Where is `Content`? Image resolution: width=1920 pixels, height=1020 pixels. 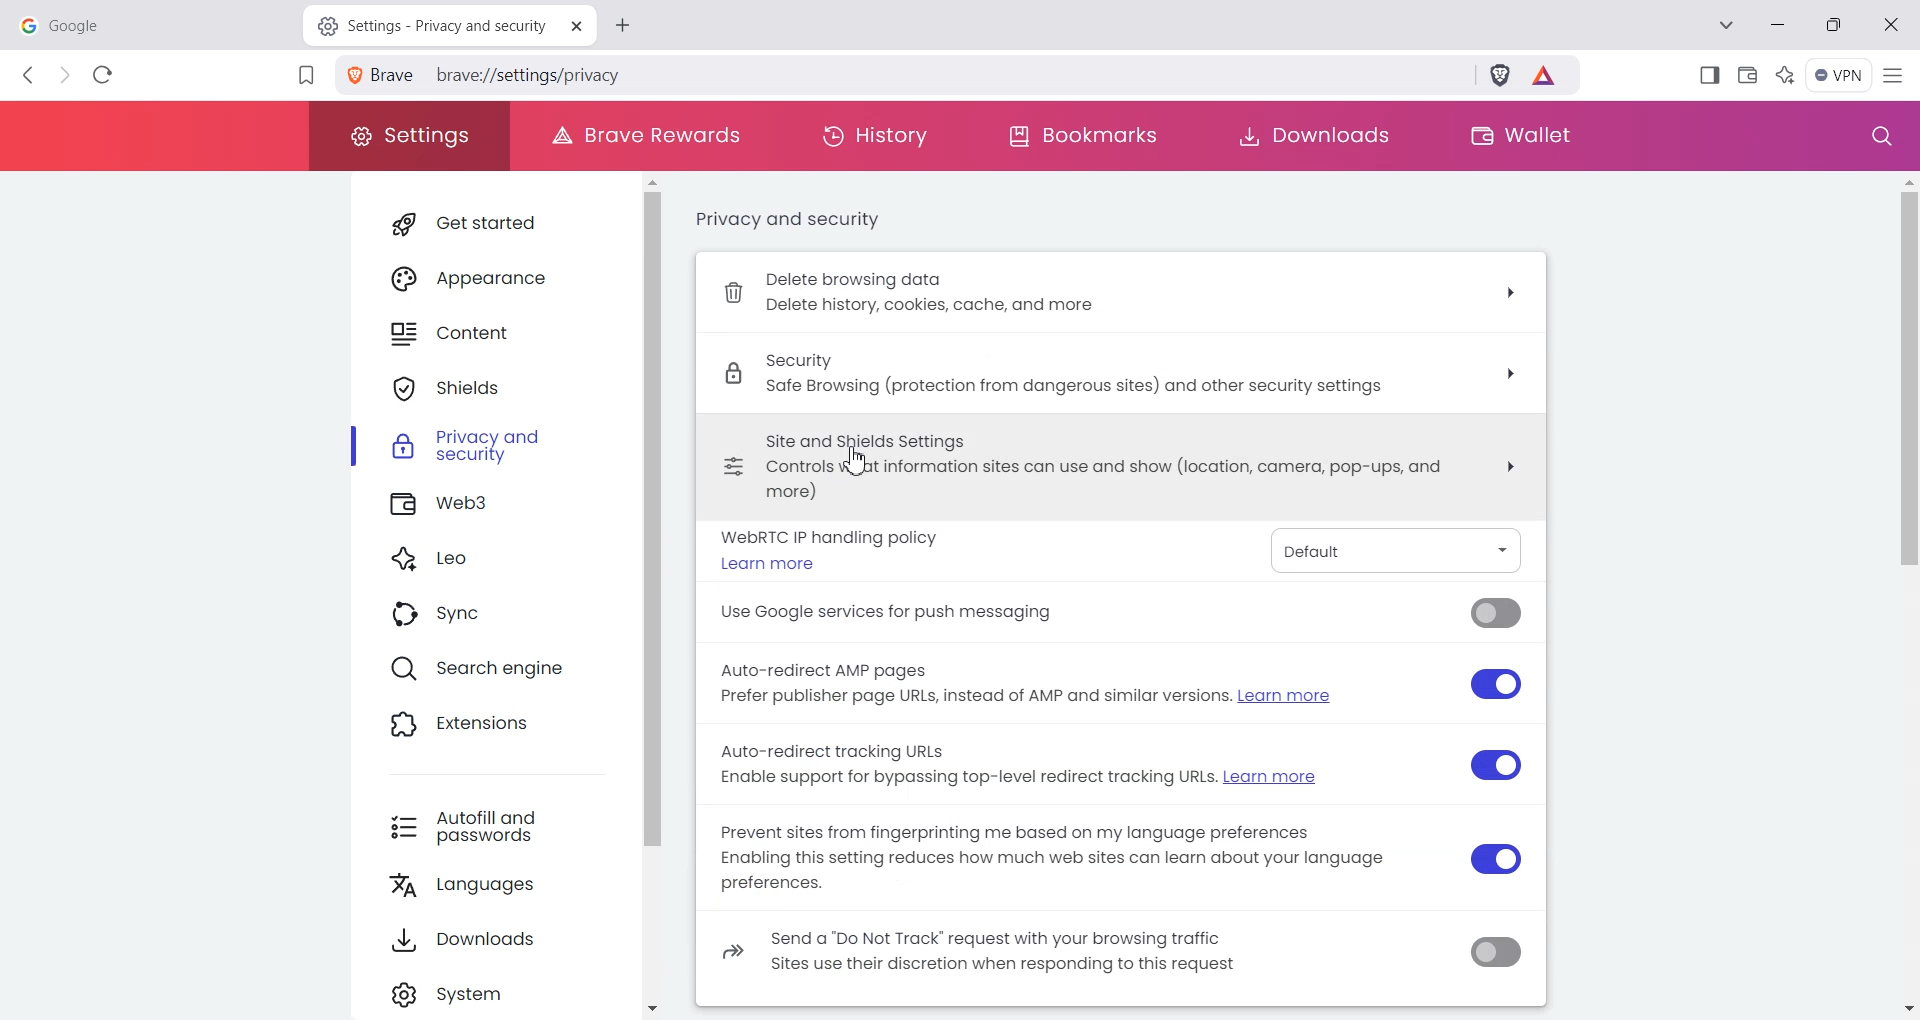 Content is located at coordinates (493, 334).